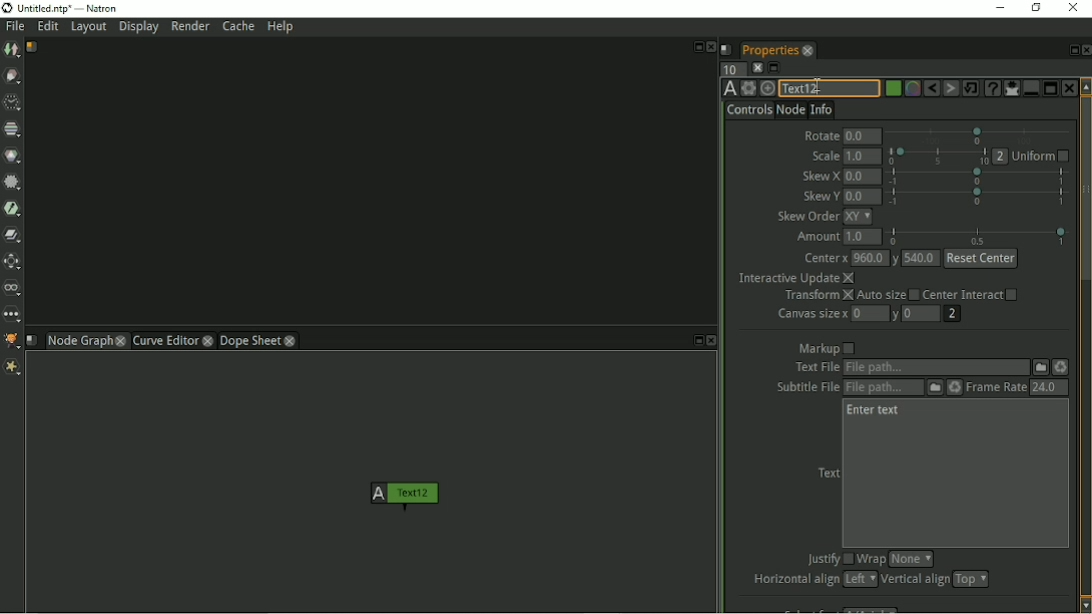  I want to click on Interactive Update, so click(796, 278).